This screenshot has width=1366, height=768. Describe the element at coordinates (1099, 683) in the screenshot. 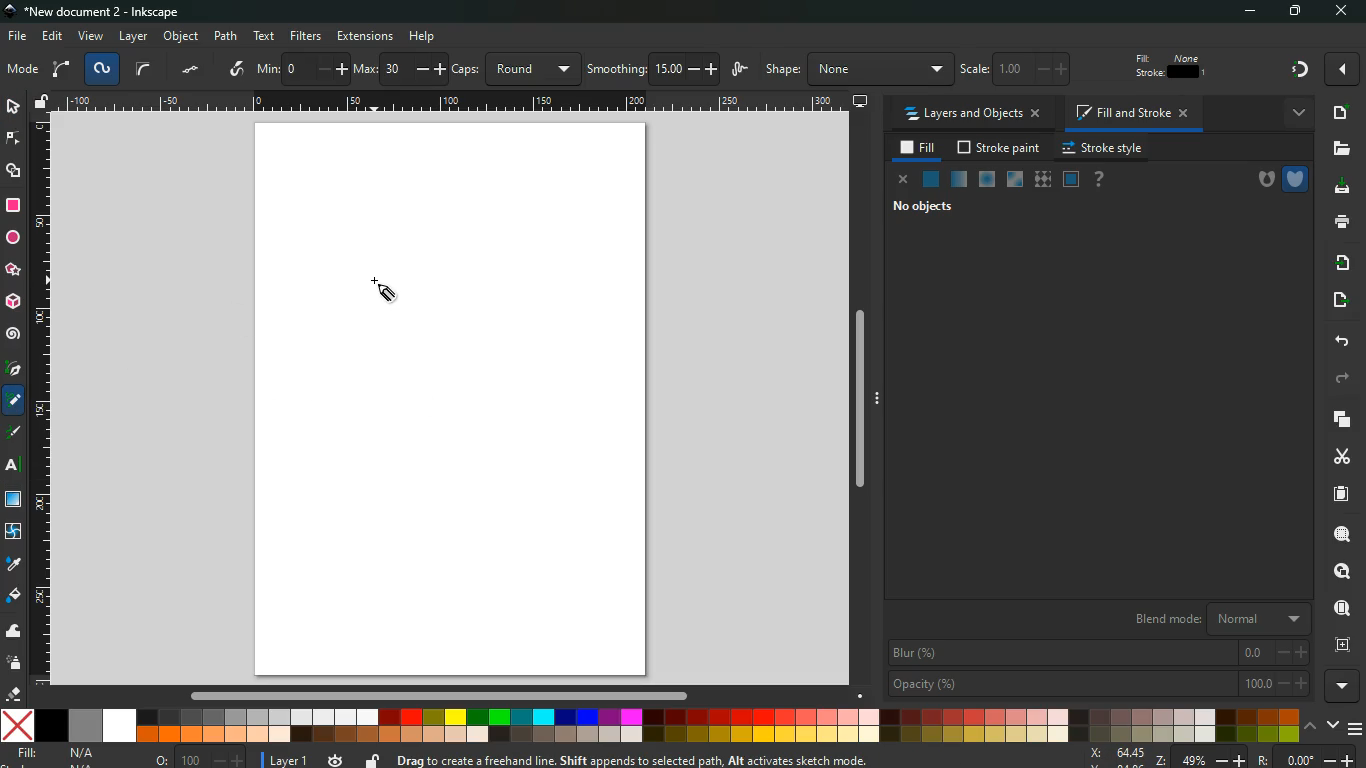

I see `opacity` at that location.